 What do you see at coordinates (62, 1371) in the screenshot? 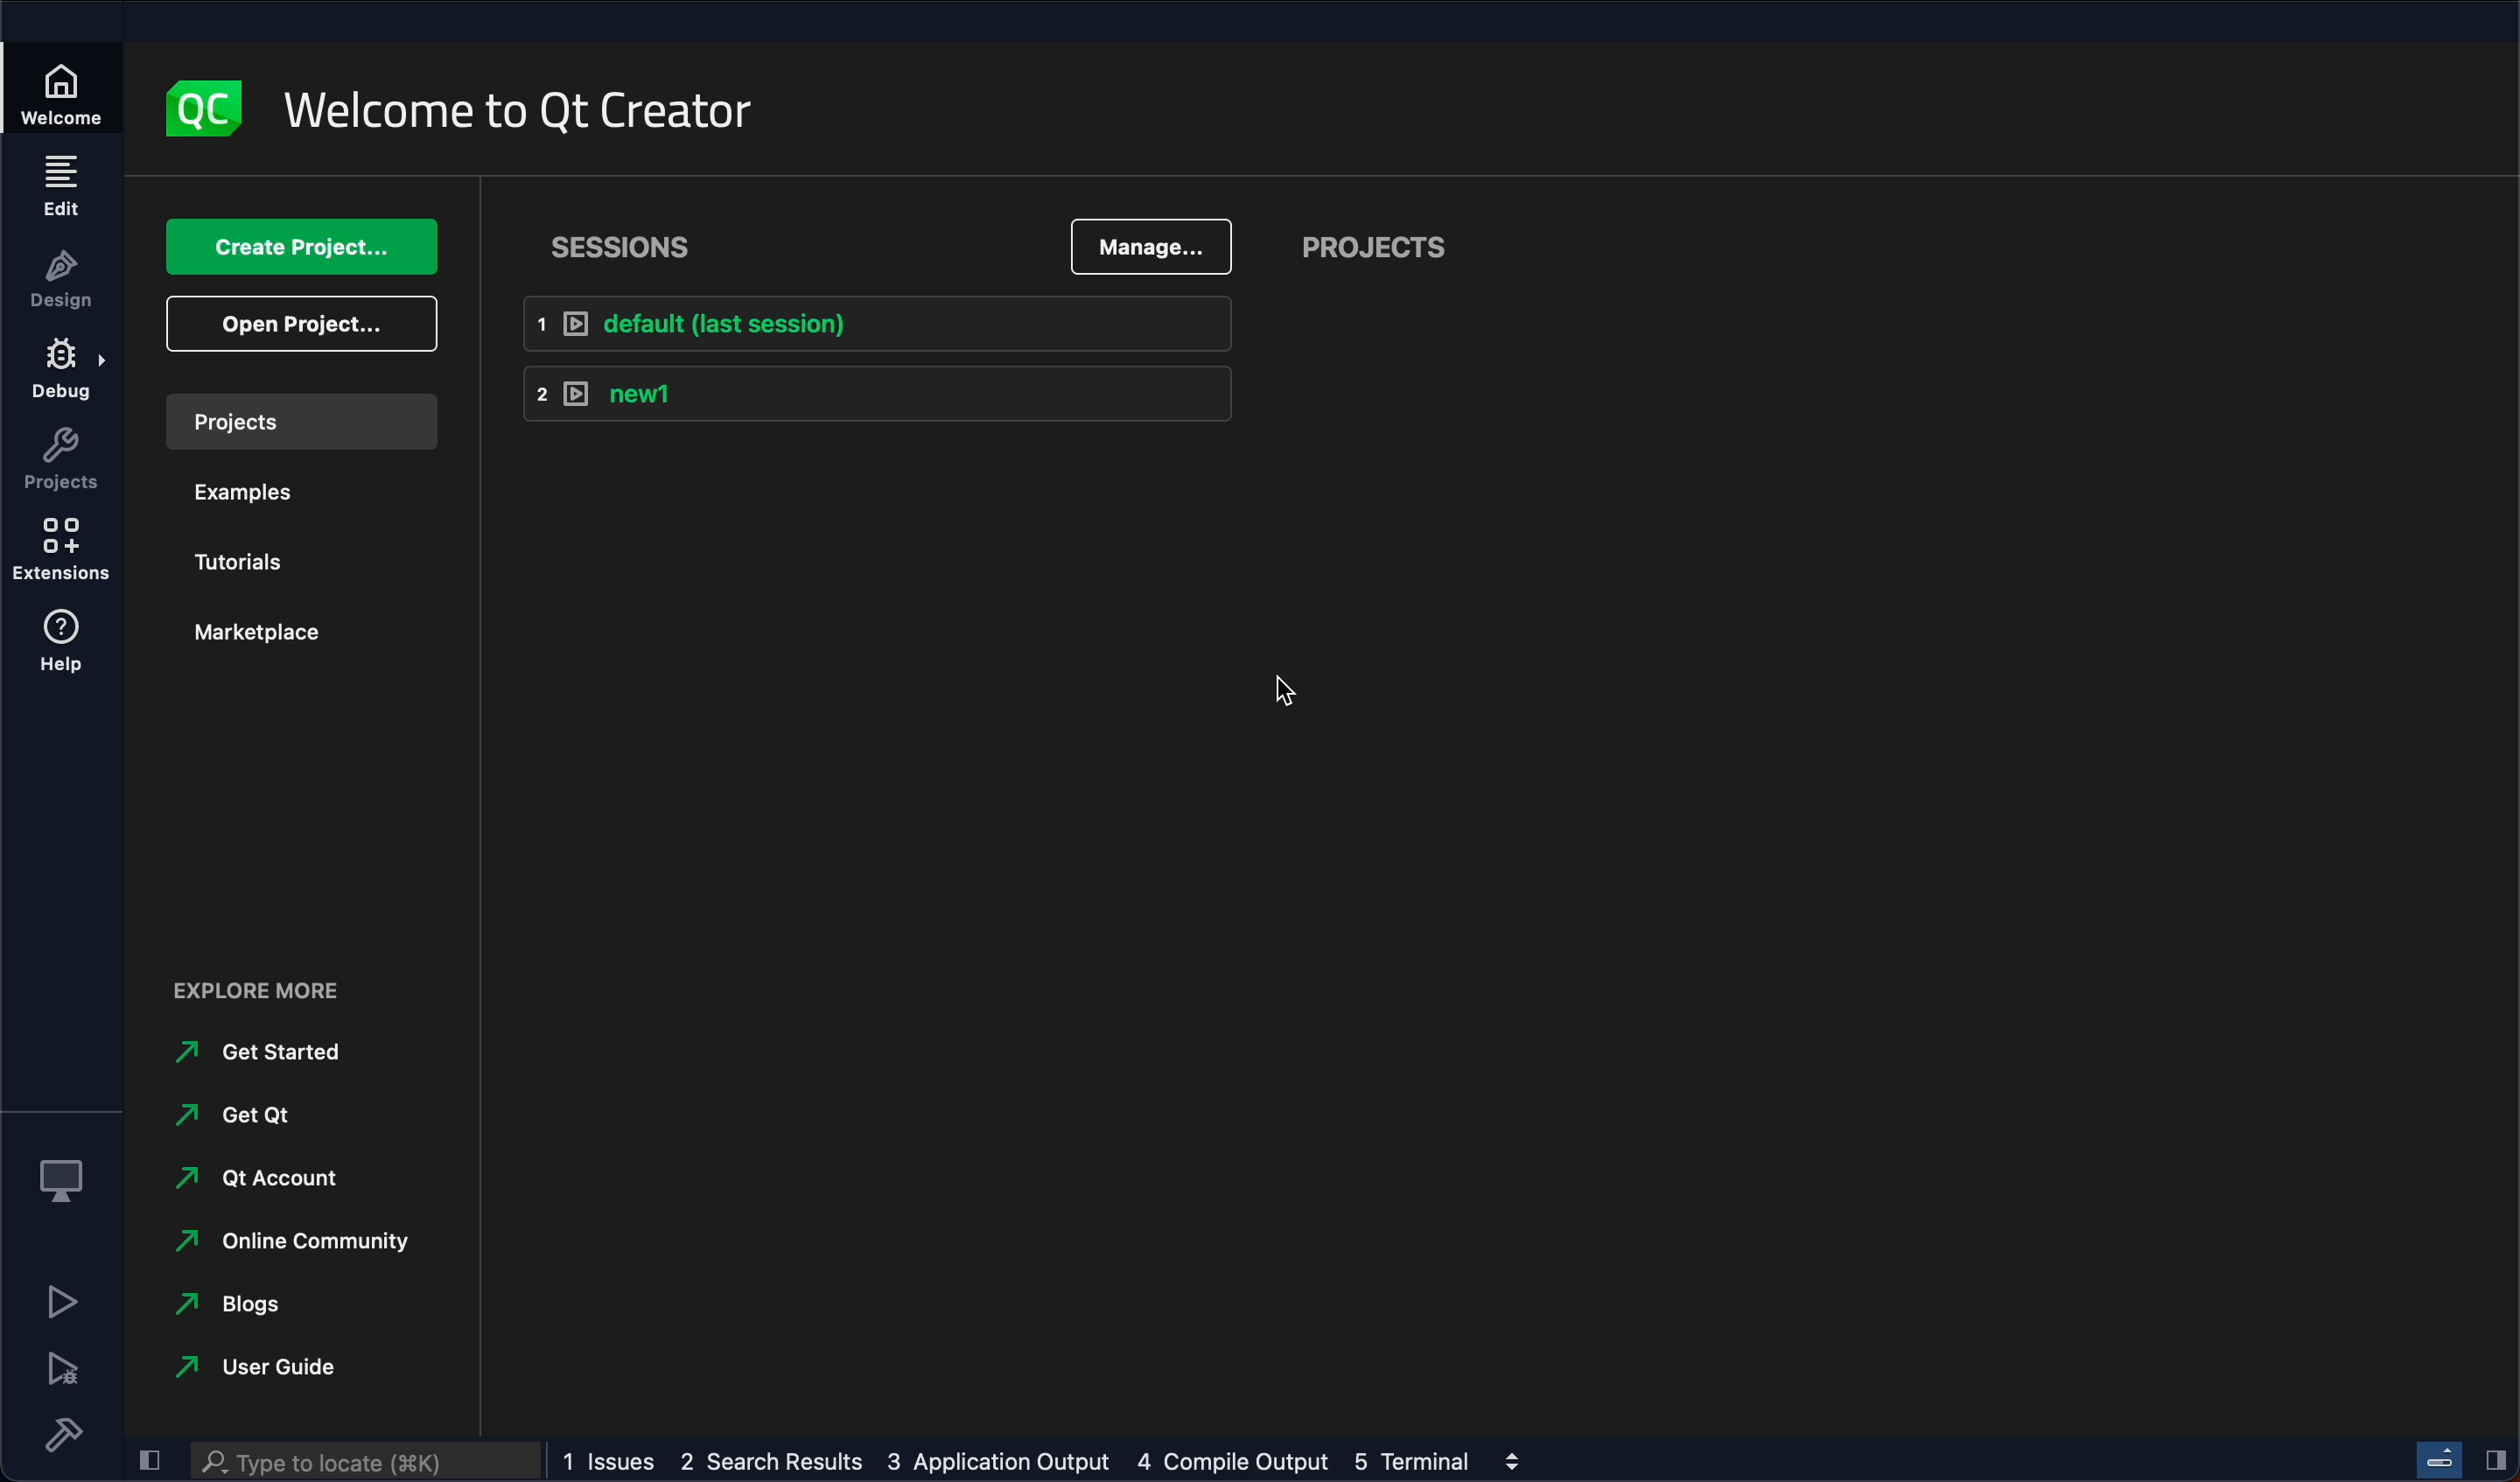
I see `run debug` at bounding box center [62, 1371].